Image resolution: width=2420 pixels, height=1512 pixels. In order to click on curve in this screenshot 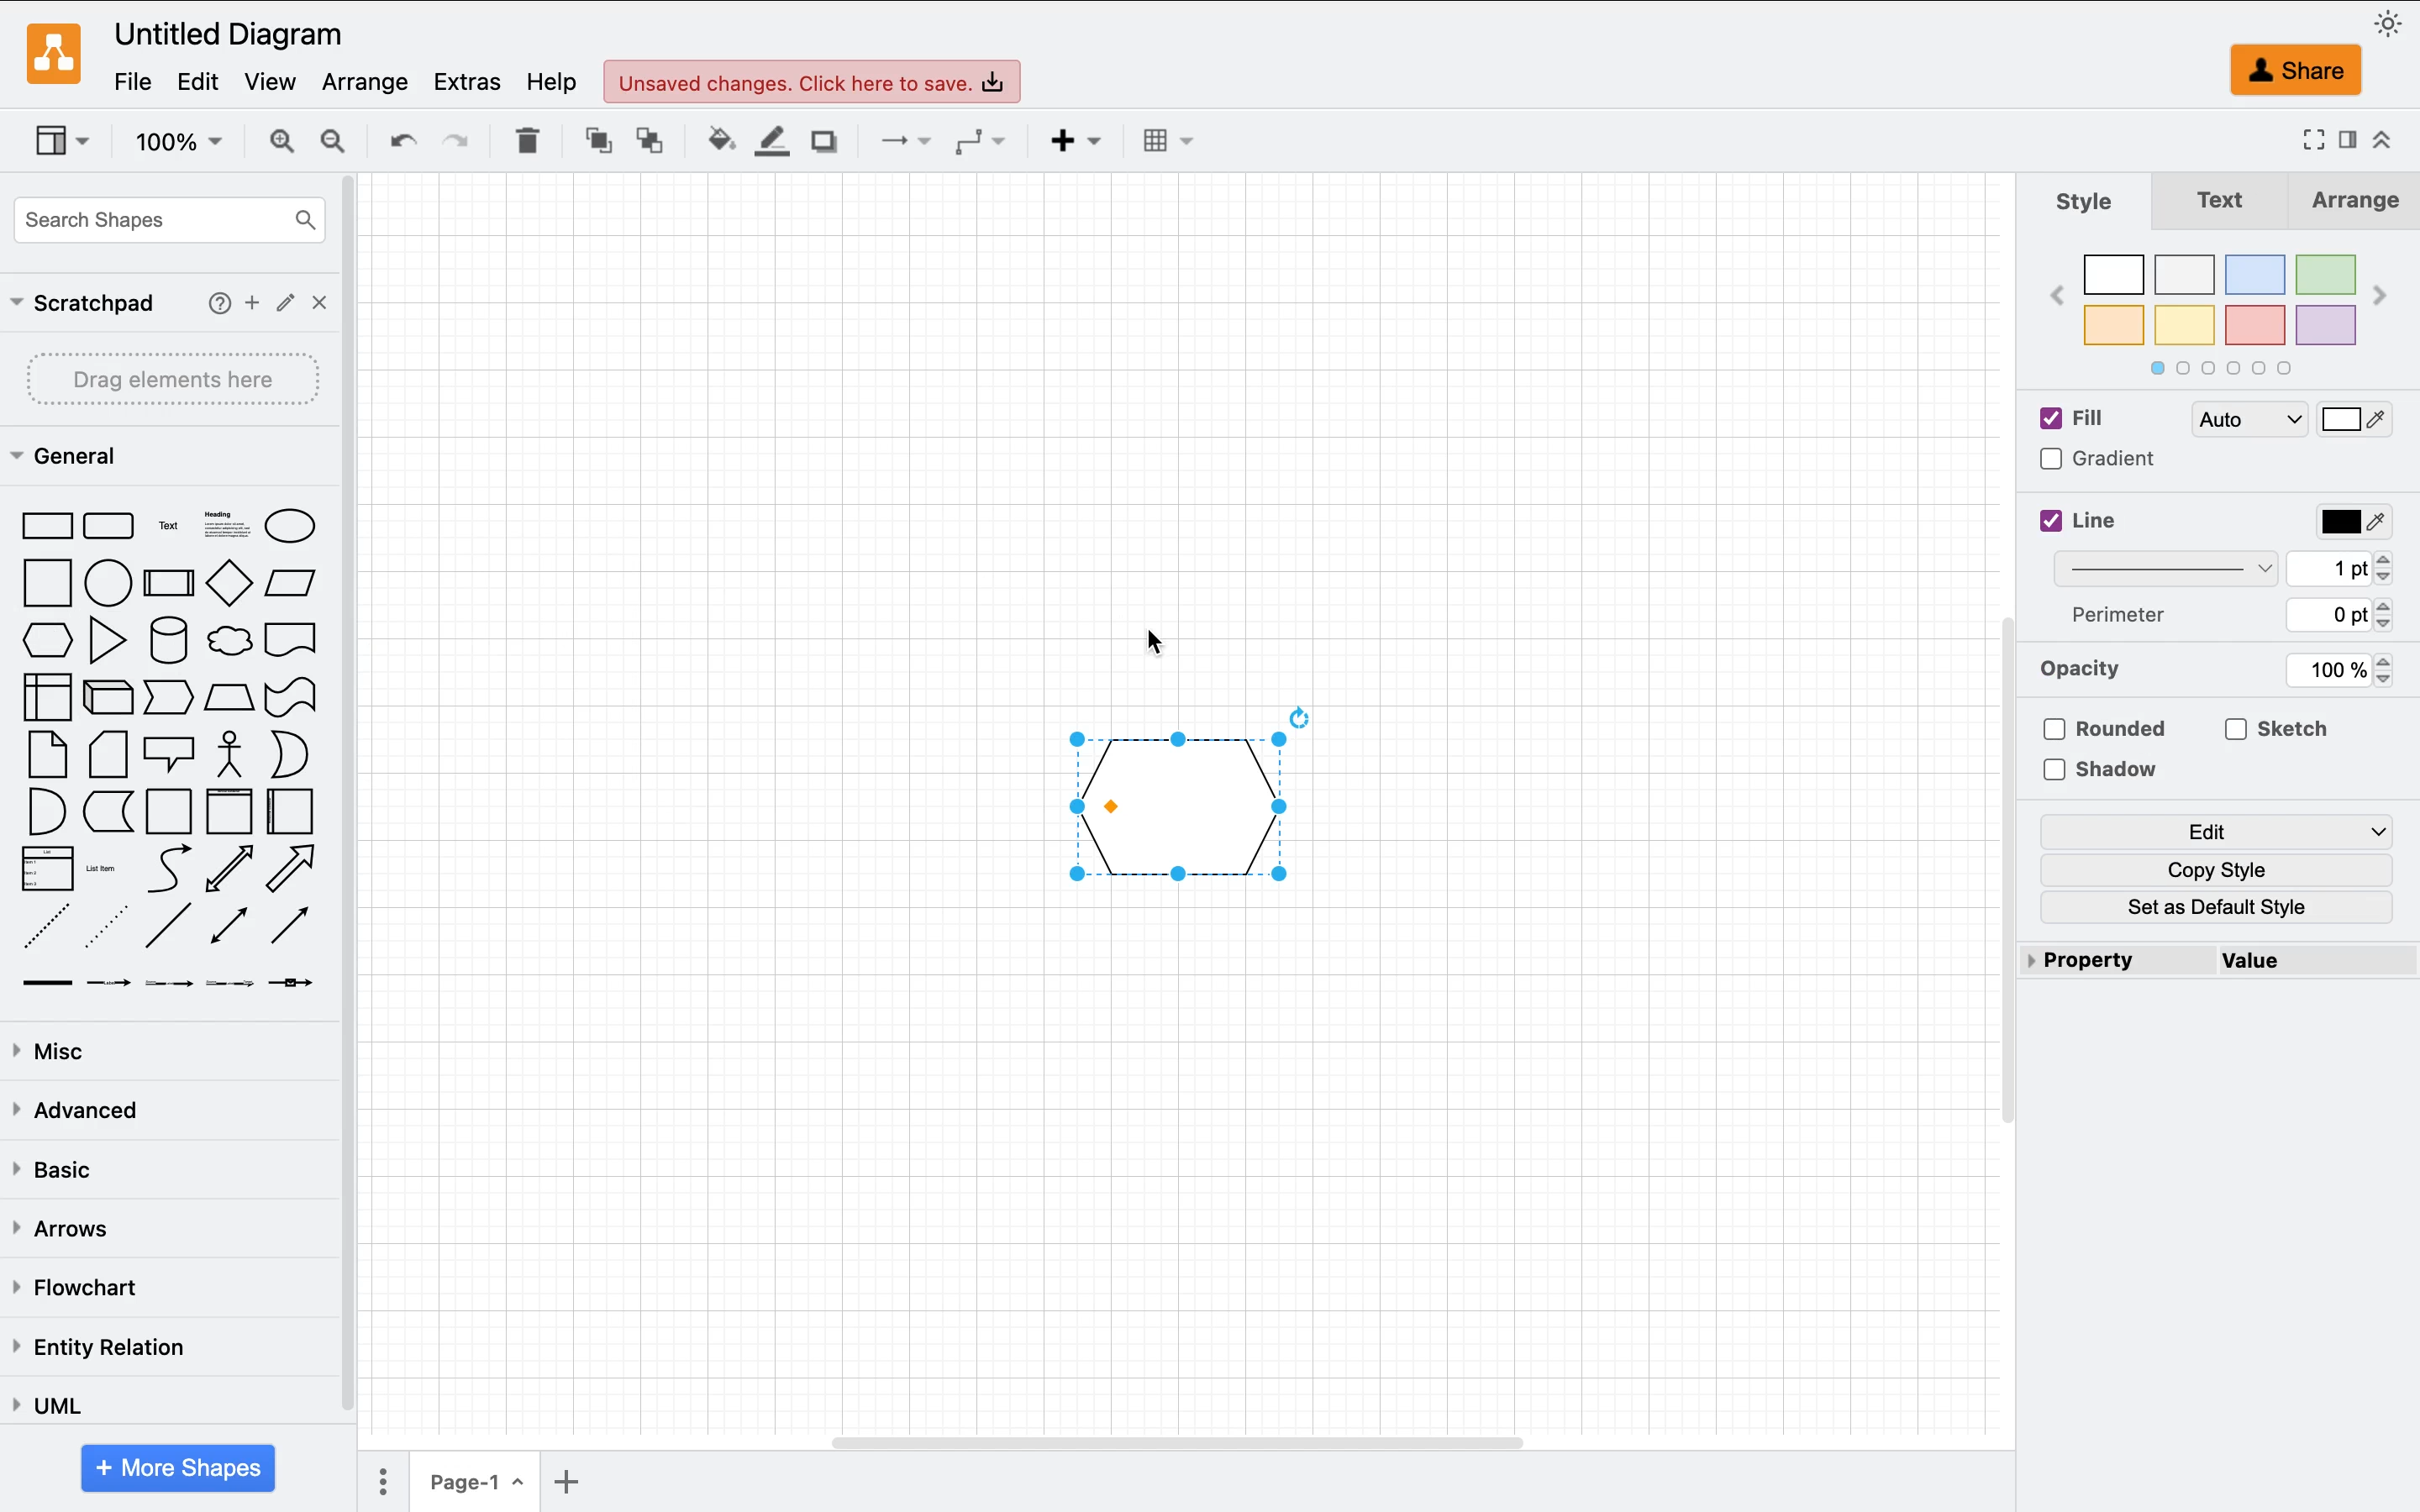, I will do `click(167, 870)`.